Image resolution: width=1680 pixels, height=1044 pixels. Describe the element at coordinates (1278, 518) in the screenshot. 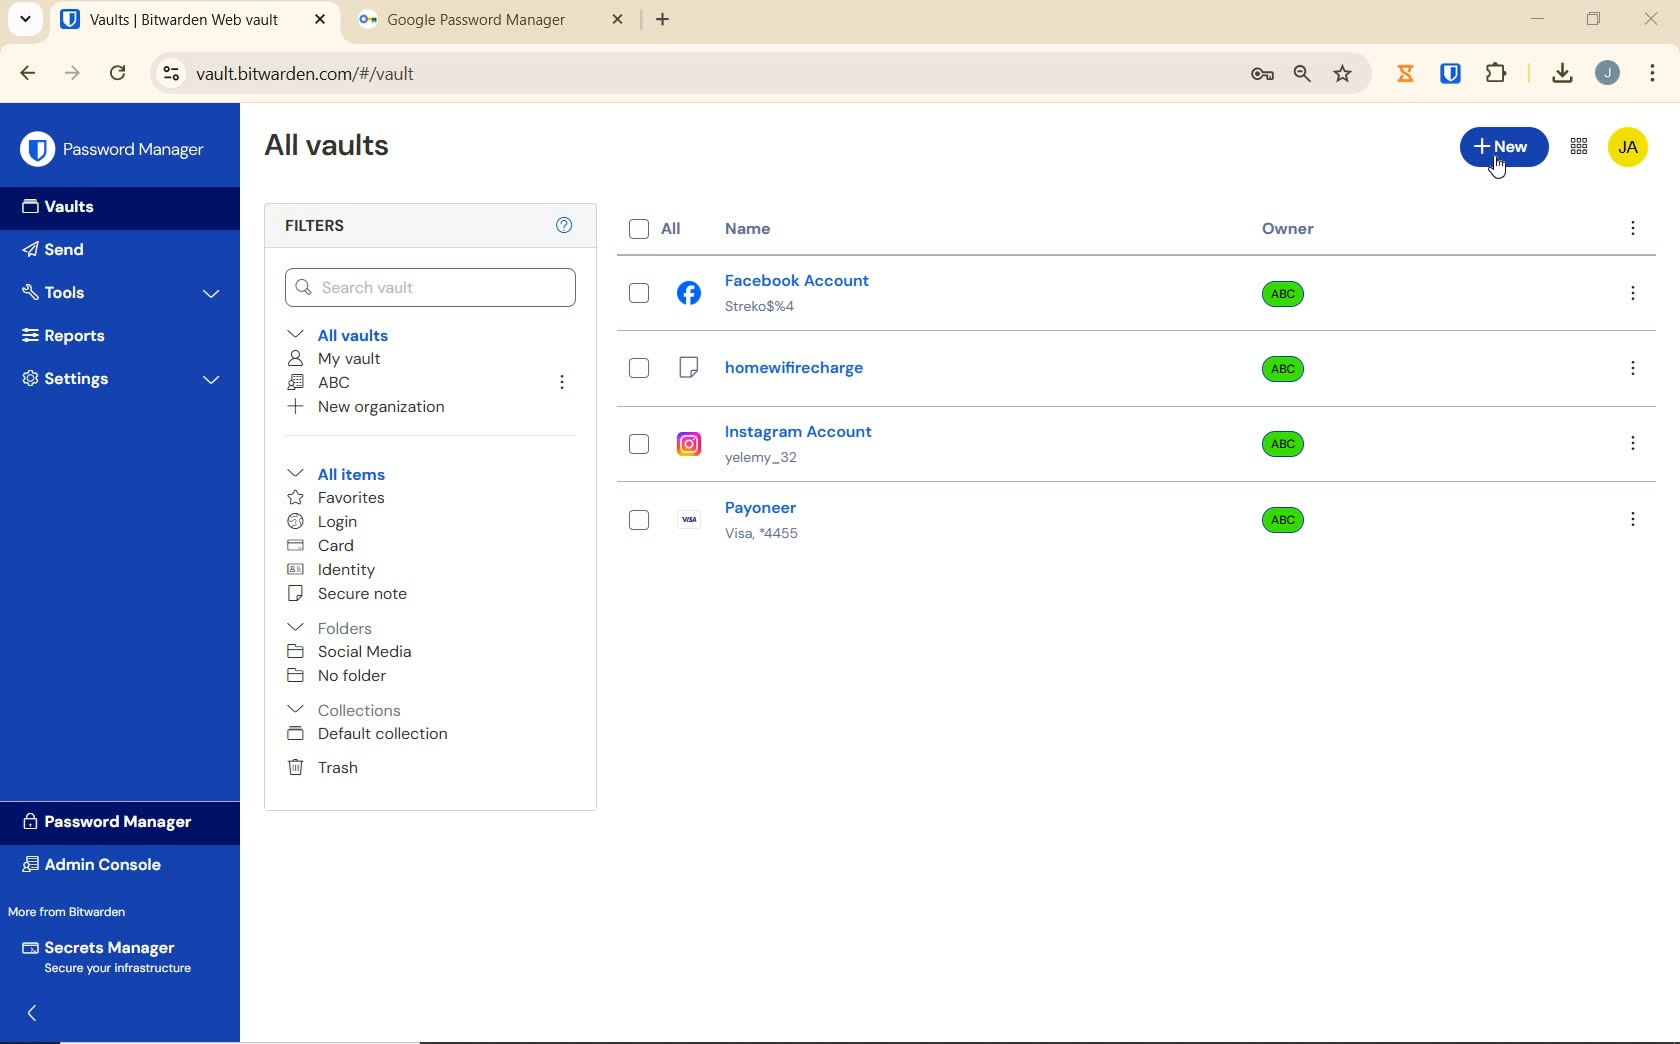

I see `Owner organization` at that location.